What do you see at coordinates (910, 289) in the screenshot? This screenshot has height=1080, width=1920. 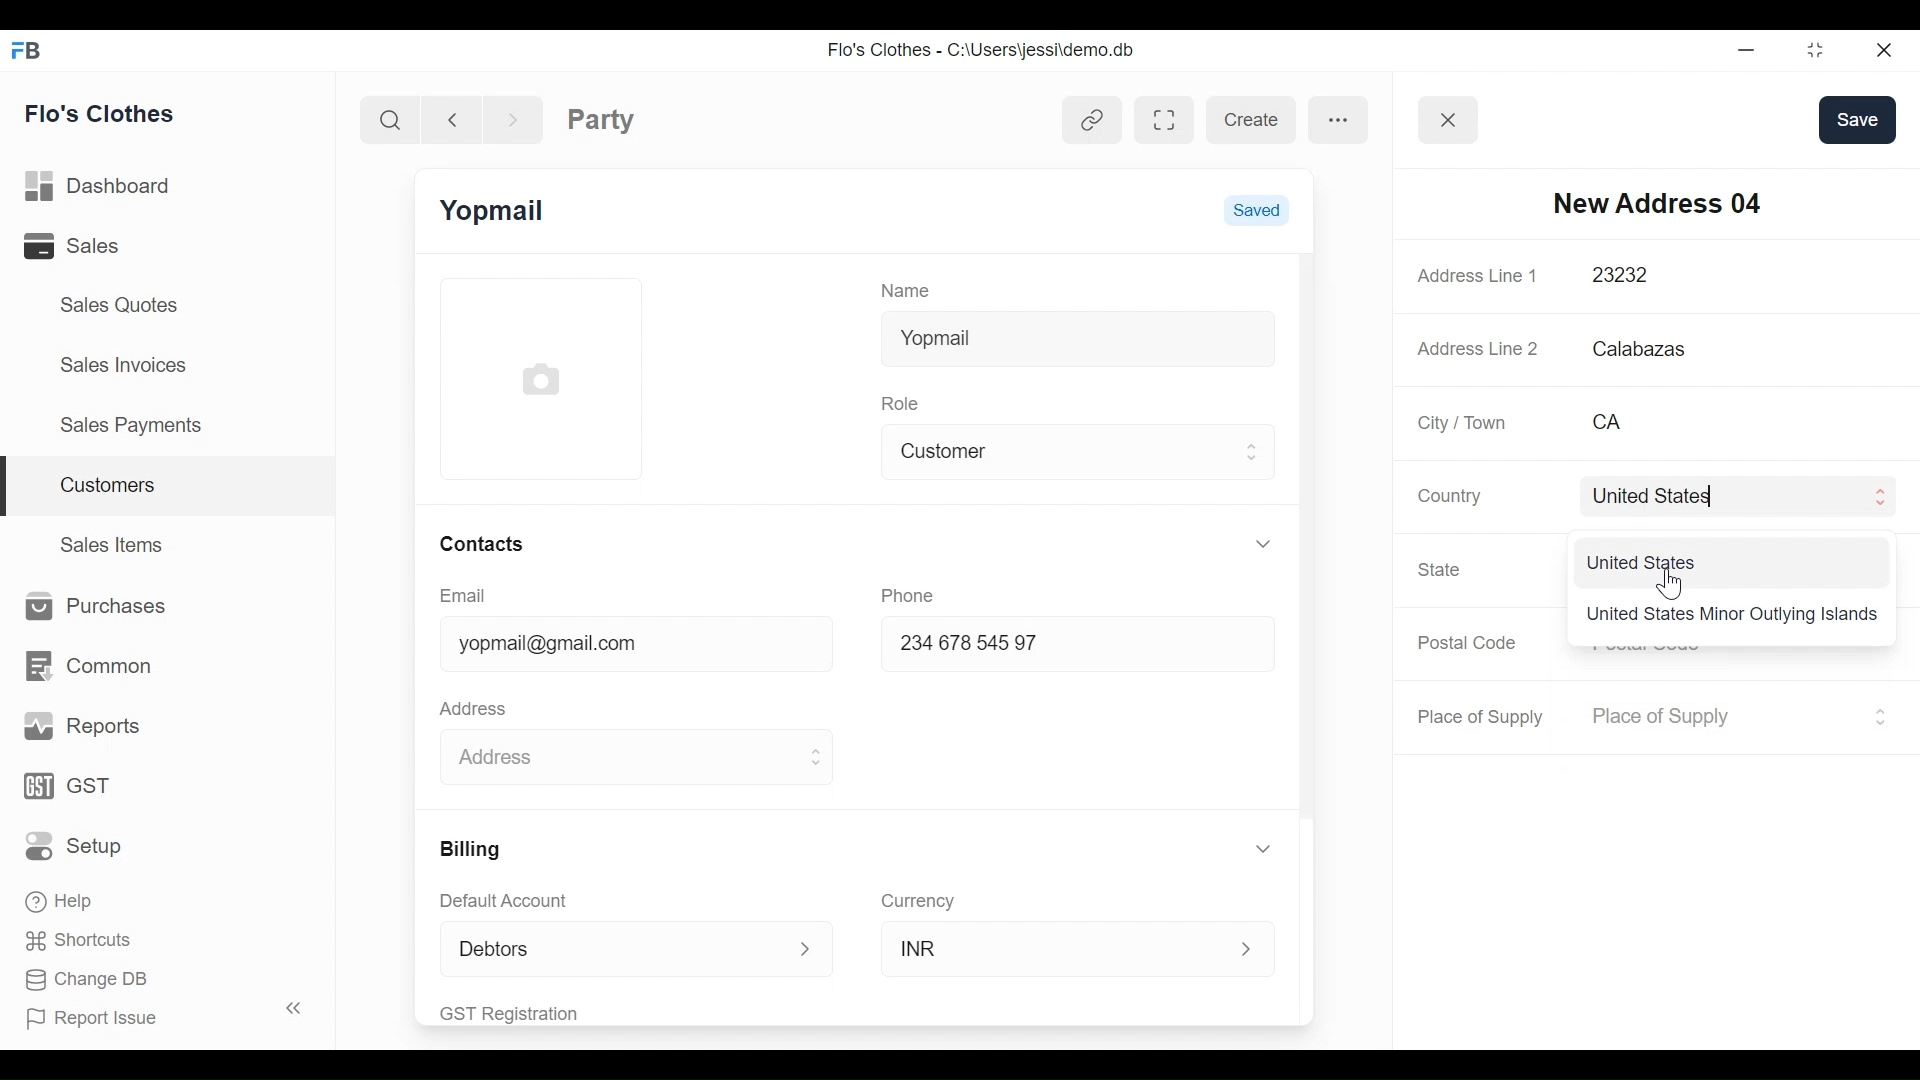 I see `Name` at bounding box center [910, 289].